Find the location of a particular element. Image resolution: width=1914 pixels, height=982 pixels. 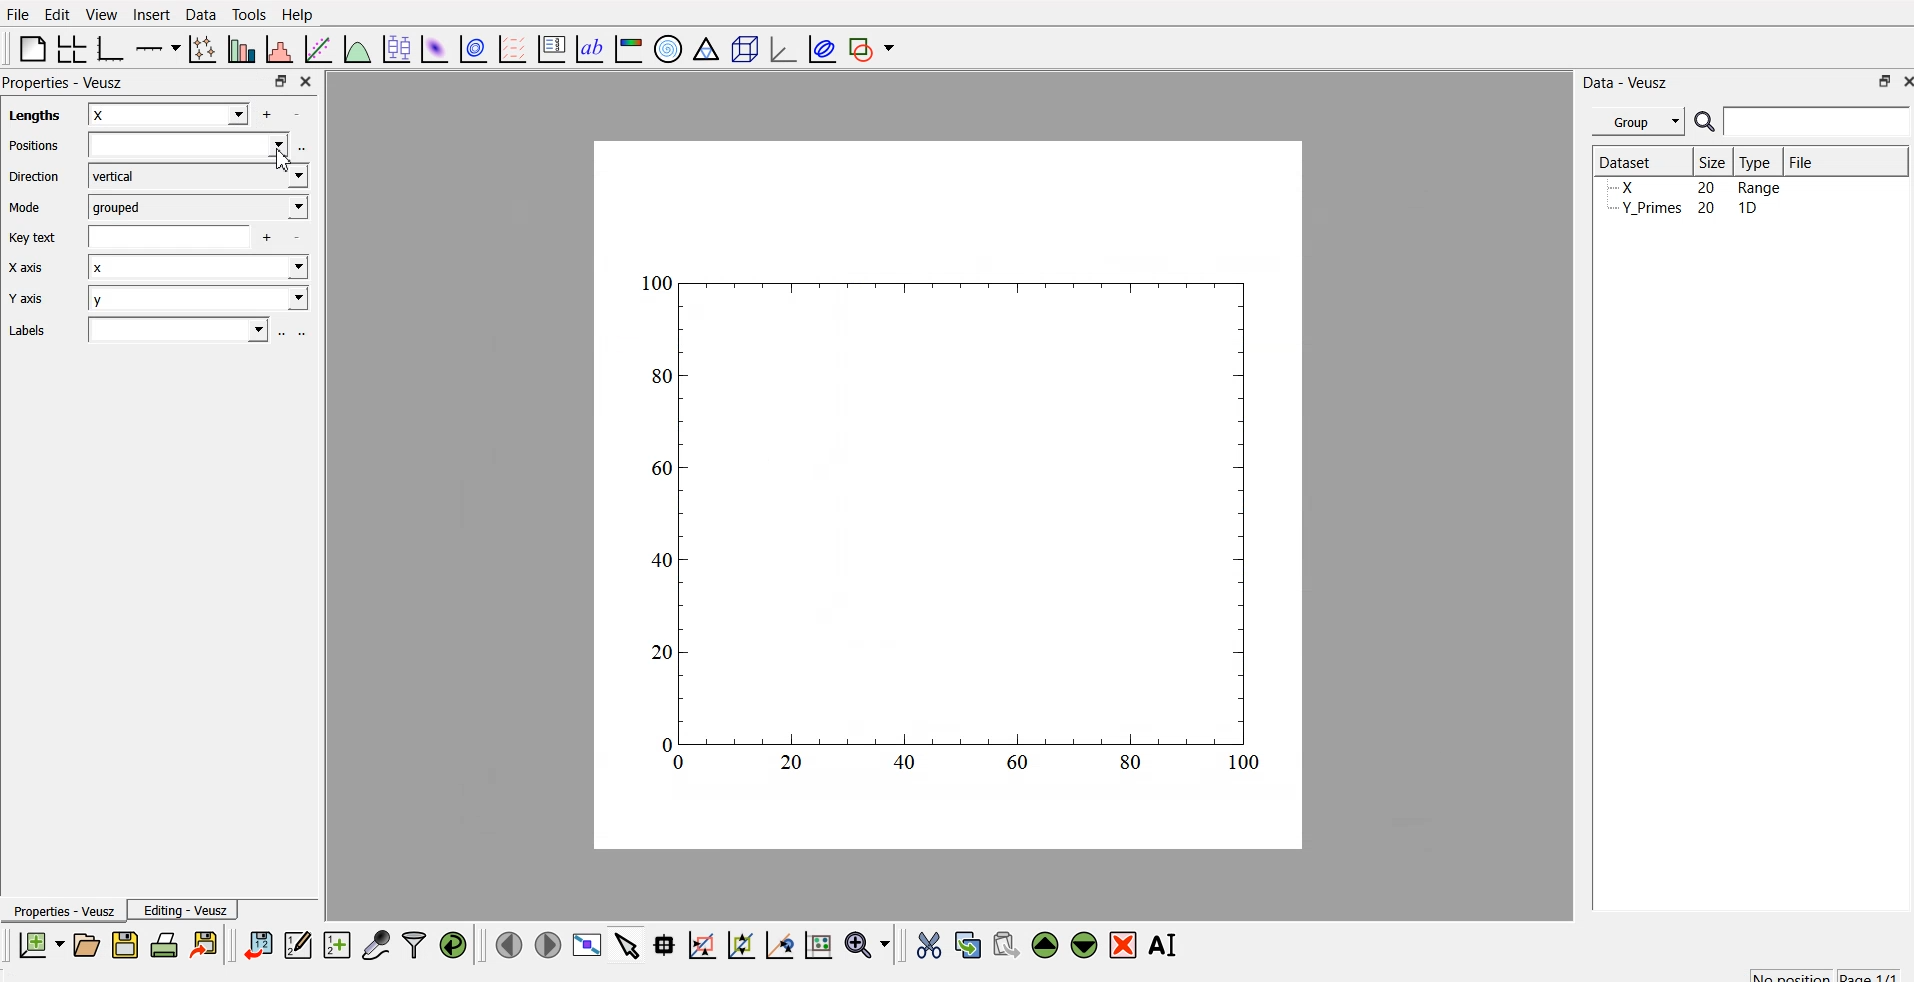

Tools is located at coordinates (248, 13).